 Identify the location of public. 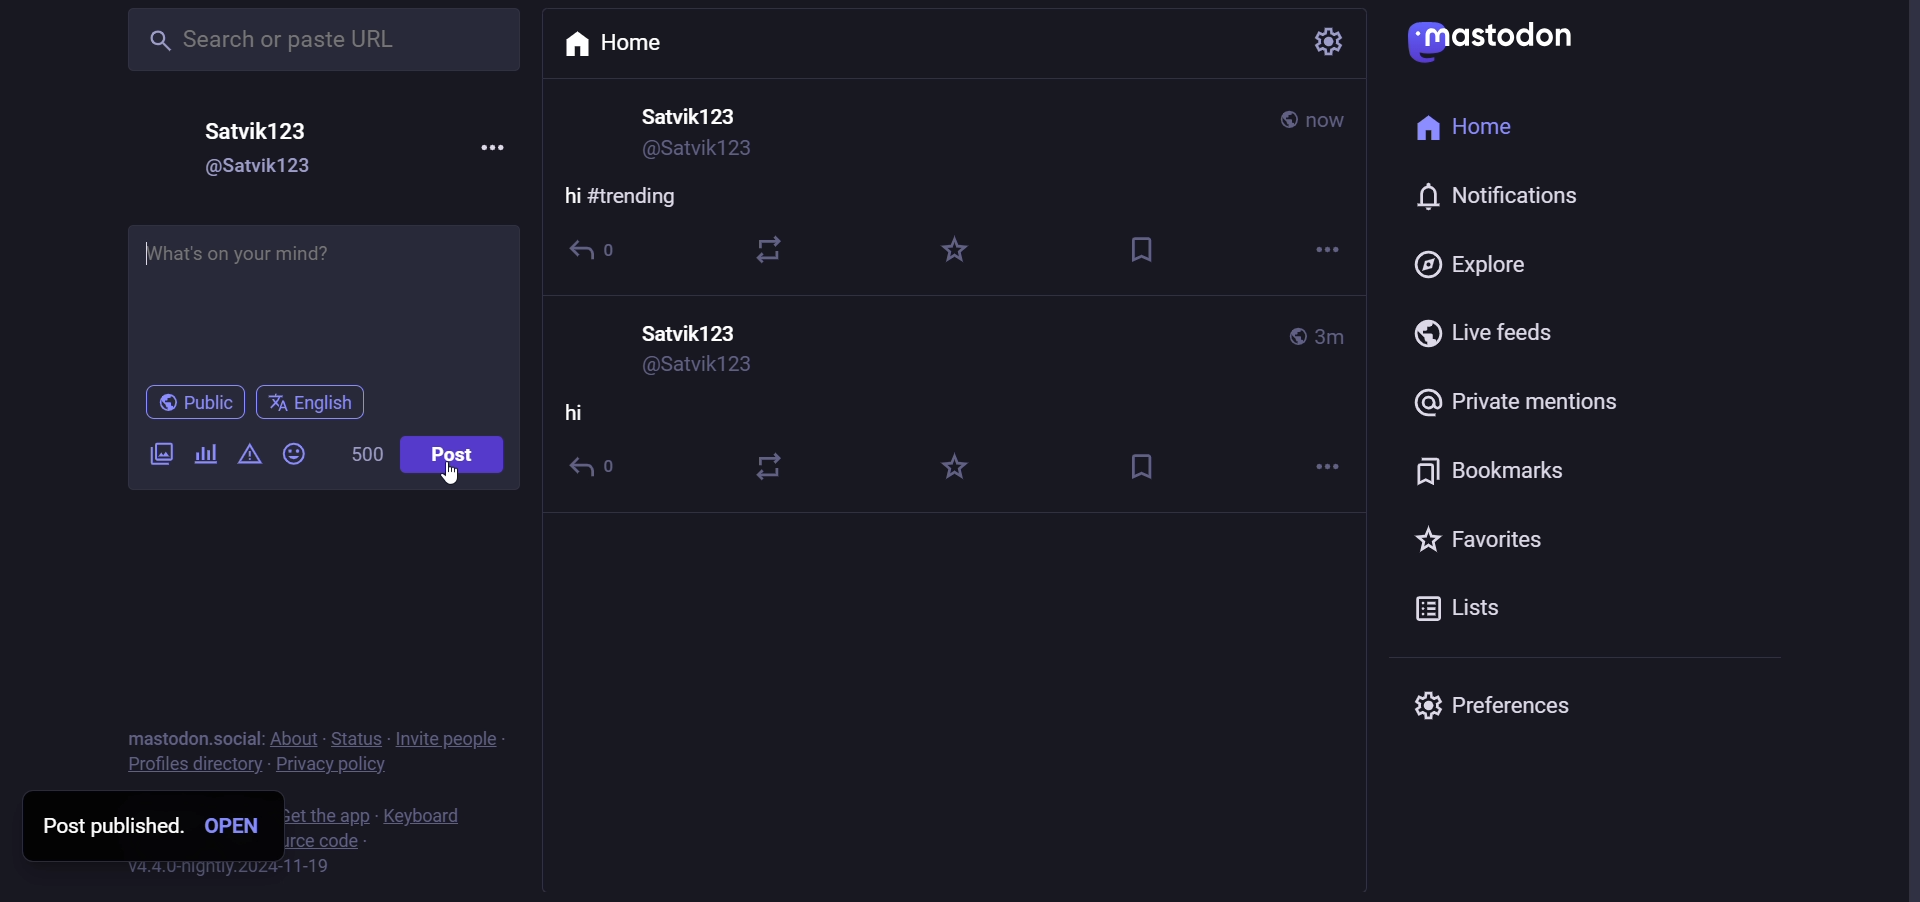
(1256, 333).